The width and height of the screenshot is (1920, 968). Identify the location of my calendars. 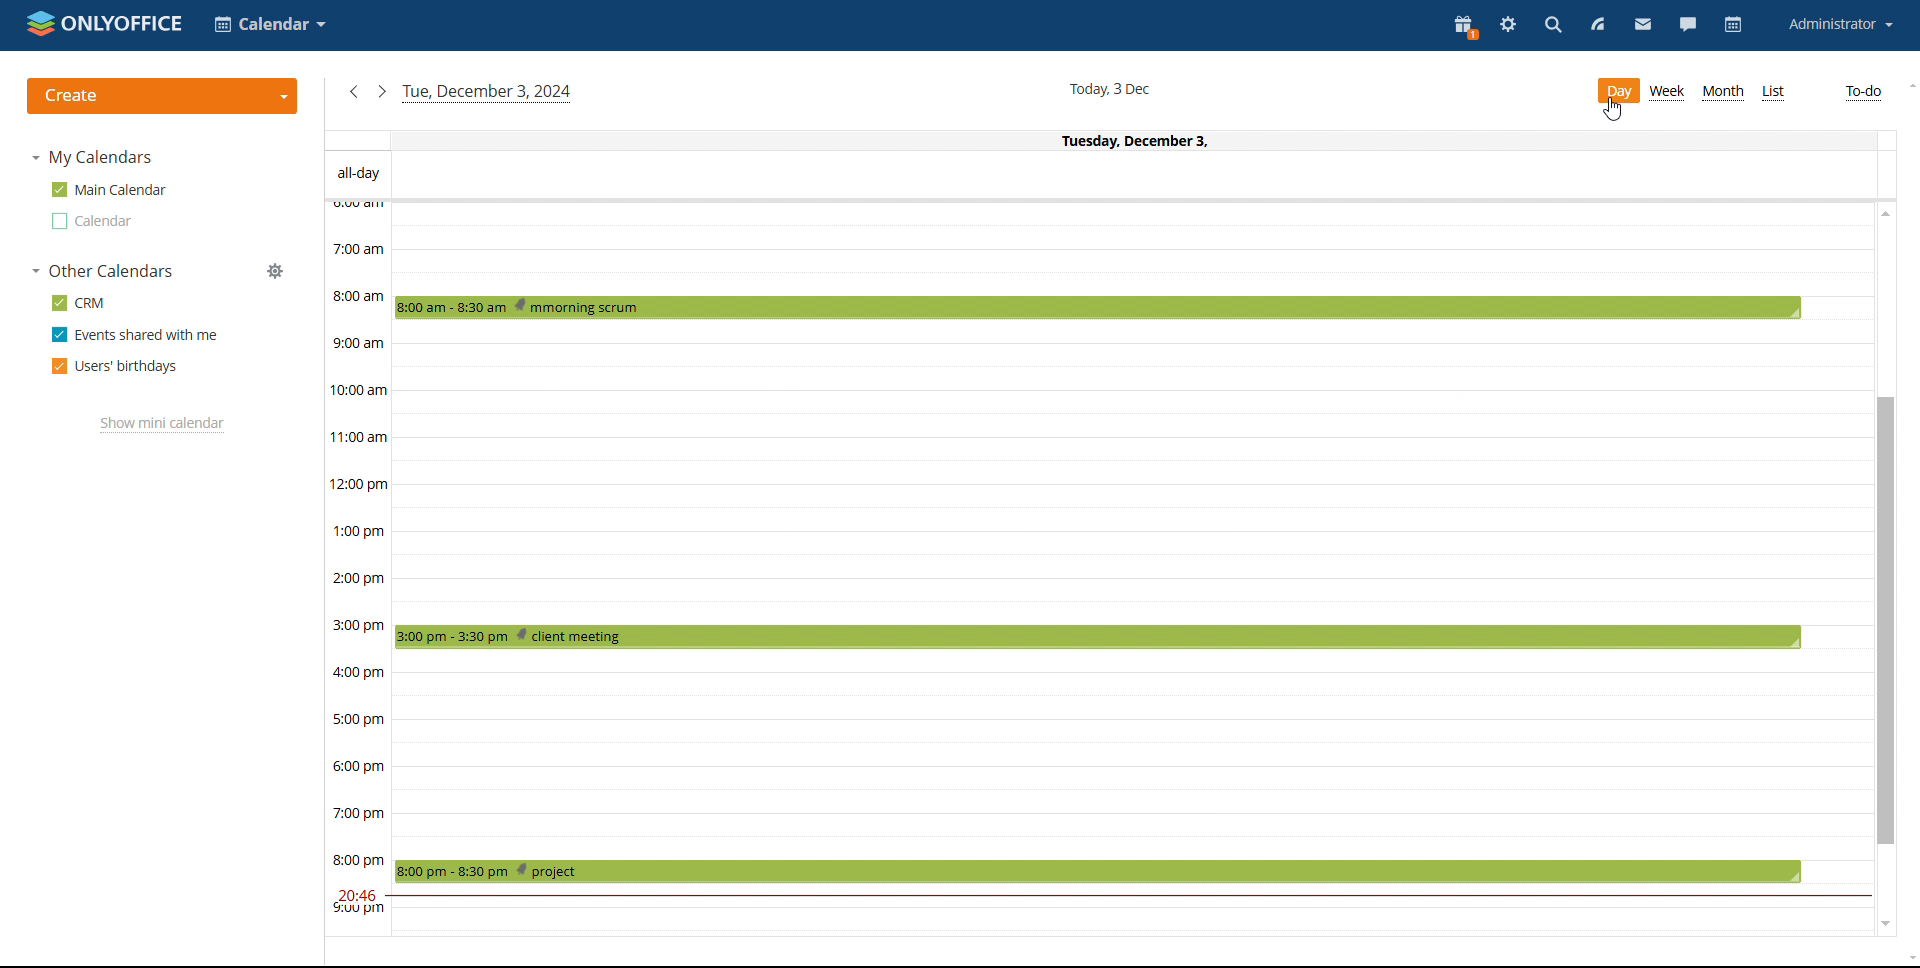
(93, 158).